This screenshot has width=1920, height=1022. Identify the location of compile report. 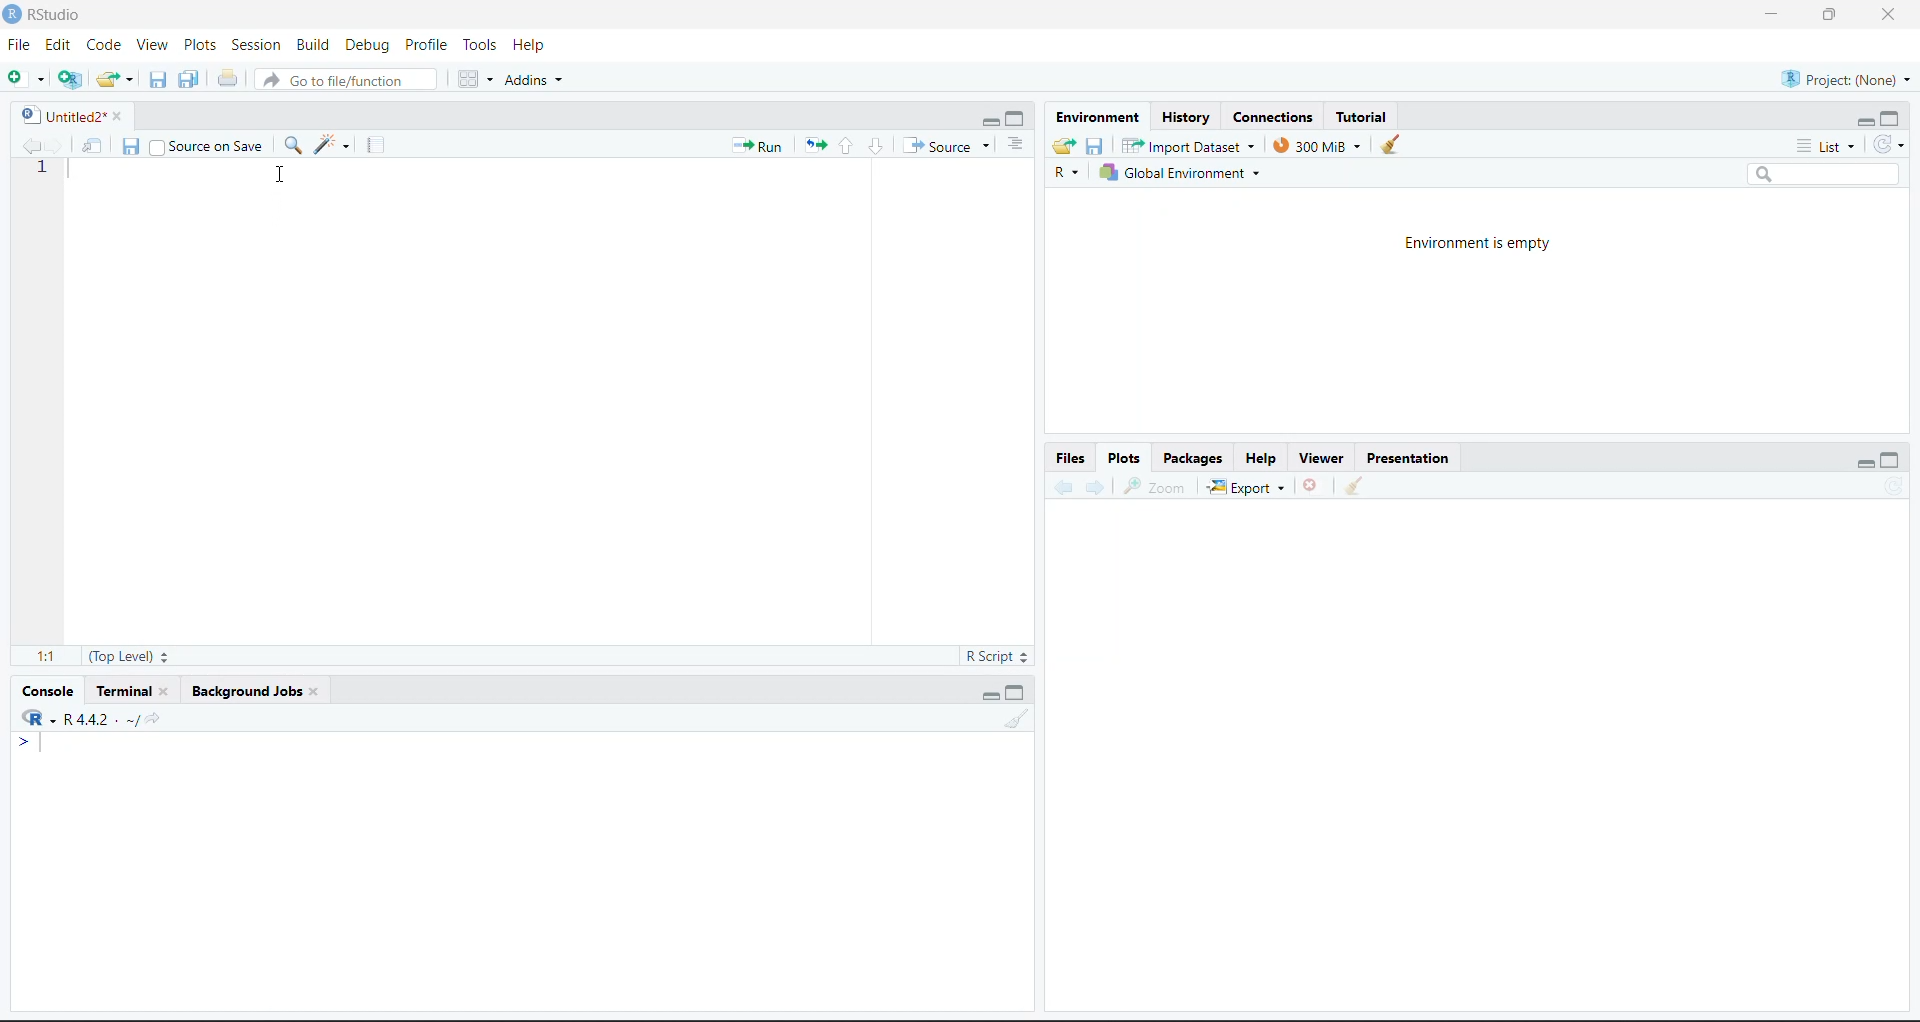
(370, 147).